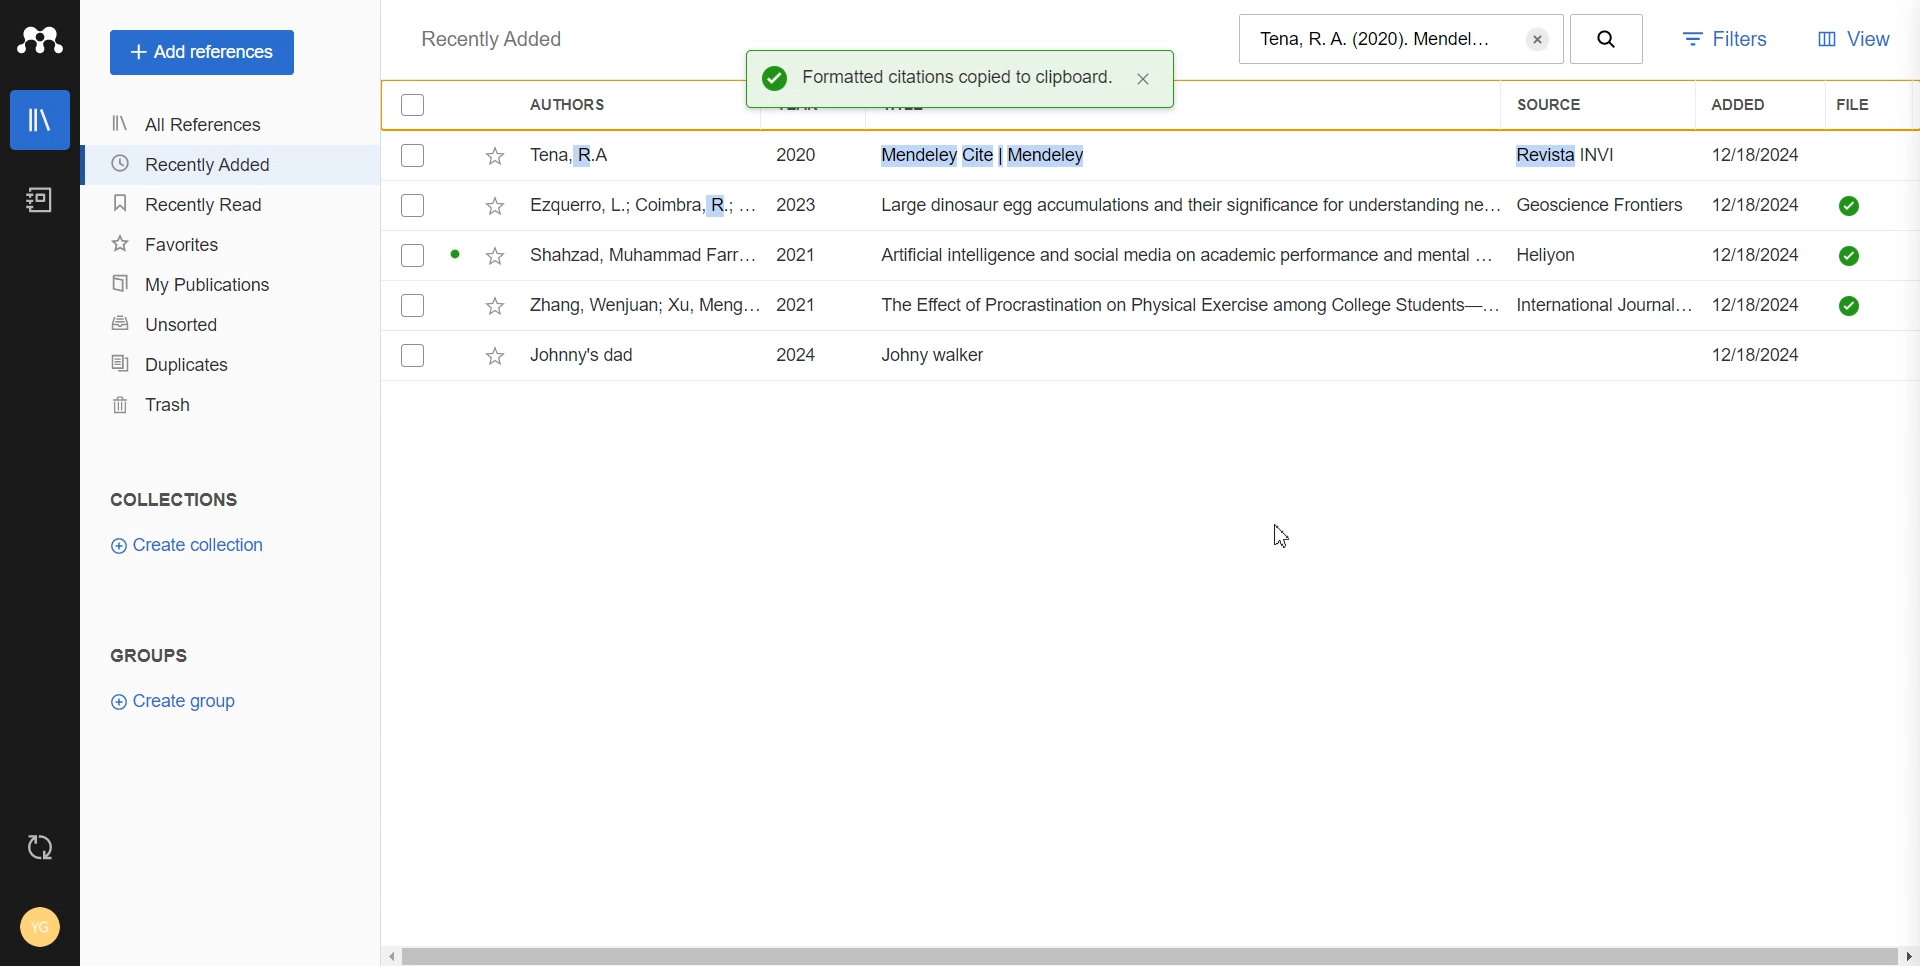 The width and height of the screenshot is (1920, 966). I want to click on ezquerro, L.; Coimbra, R.; ... 2023 Large dinosaur egg accumulations and their significance for understanding ne... Geoscience Frontiers, so click(1113, 206).